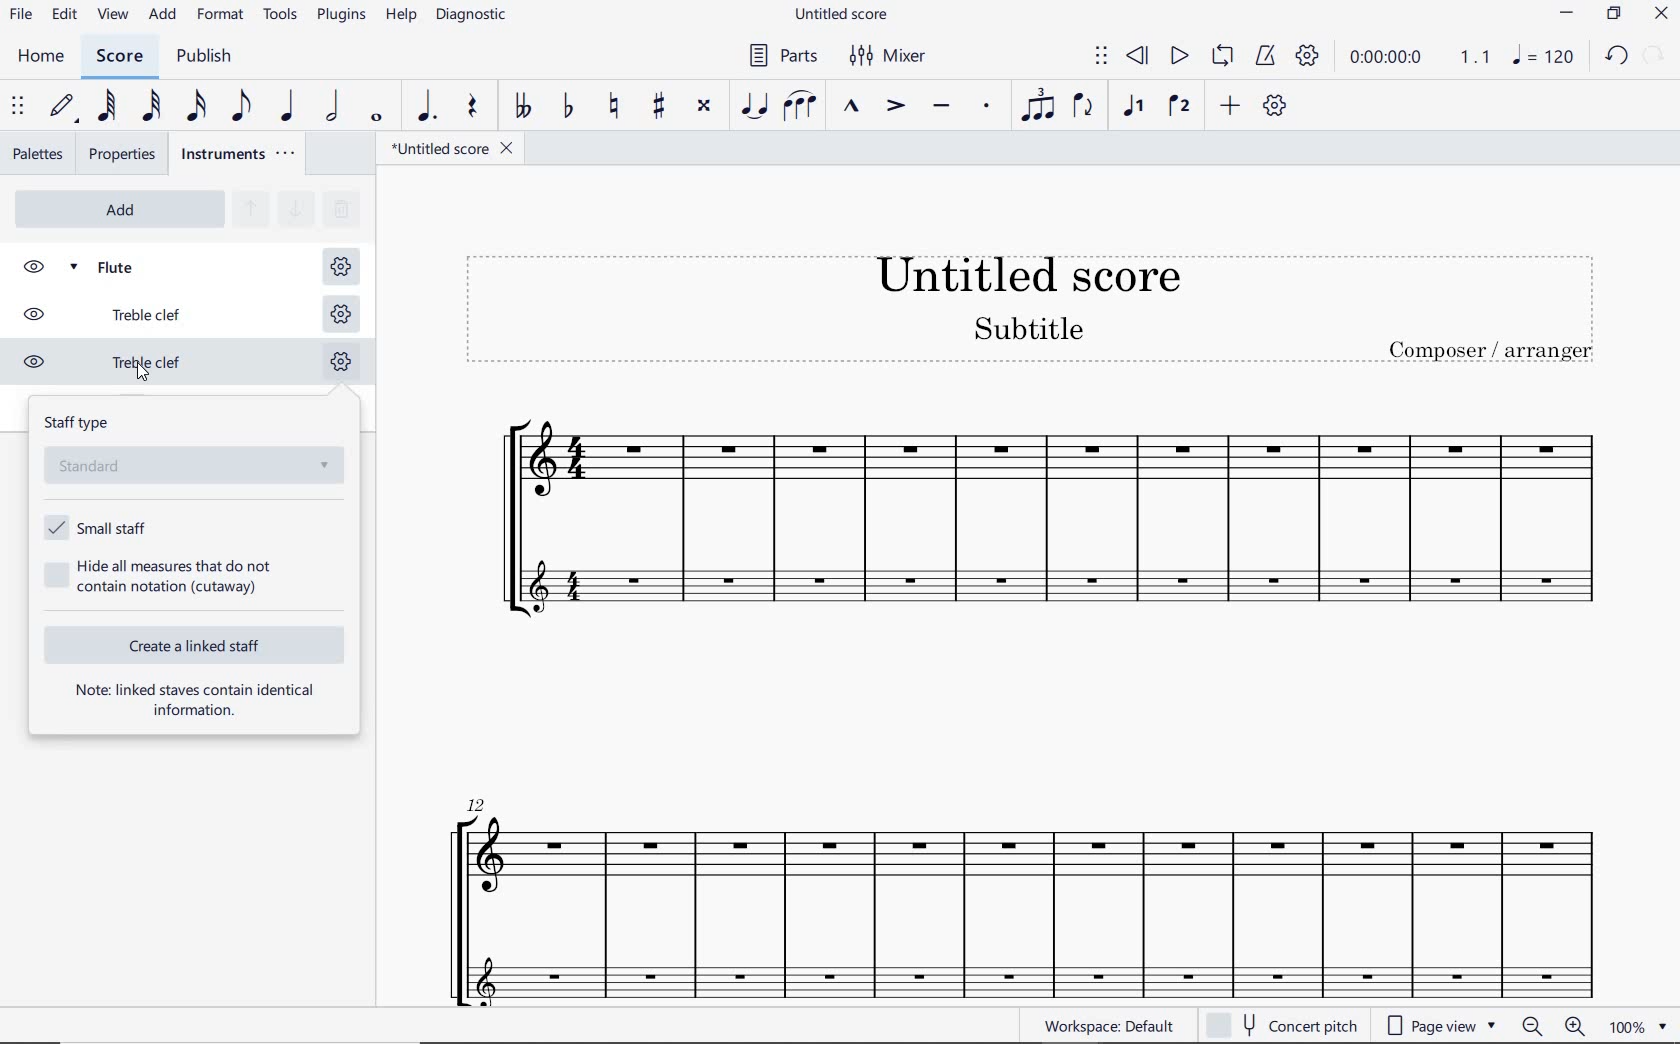 This screenshot has height=1044, width=1680. What do you see at coordinates (1084, 110) in the screenshot?
I see `FLIP DIRECTION` at bounding box center [1084, 110].